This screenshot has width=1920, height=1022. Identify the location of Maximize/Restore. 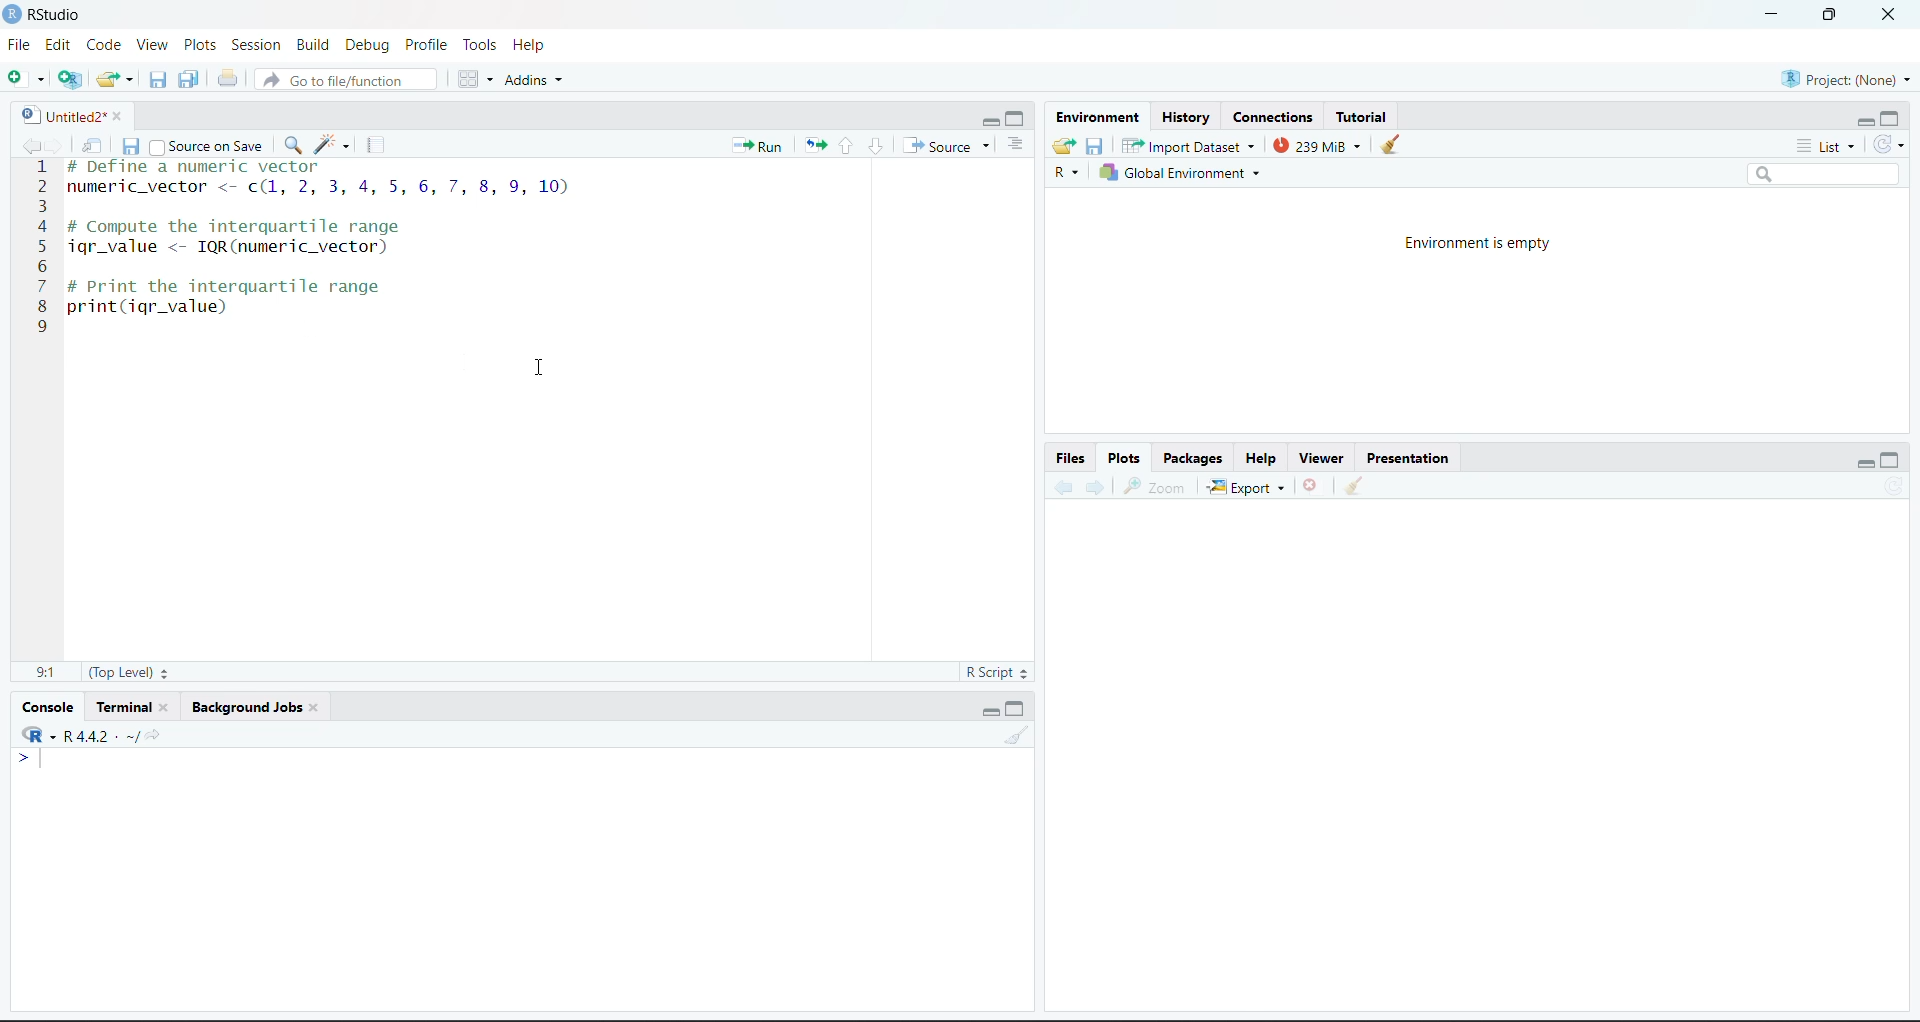
(1829, 15).